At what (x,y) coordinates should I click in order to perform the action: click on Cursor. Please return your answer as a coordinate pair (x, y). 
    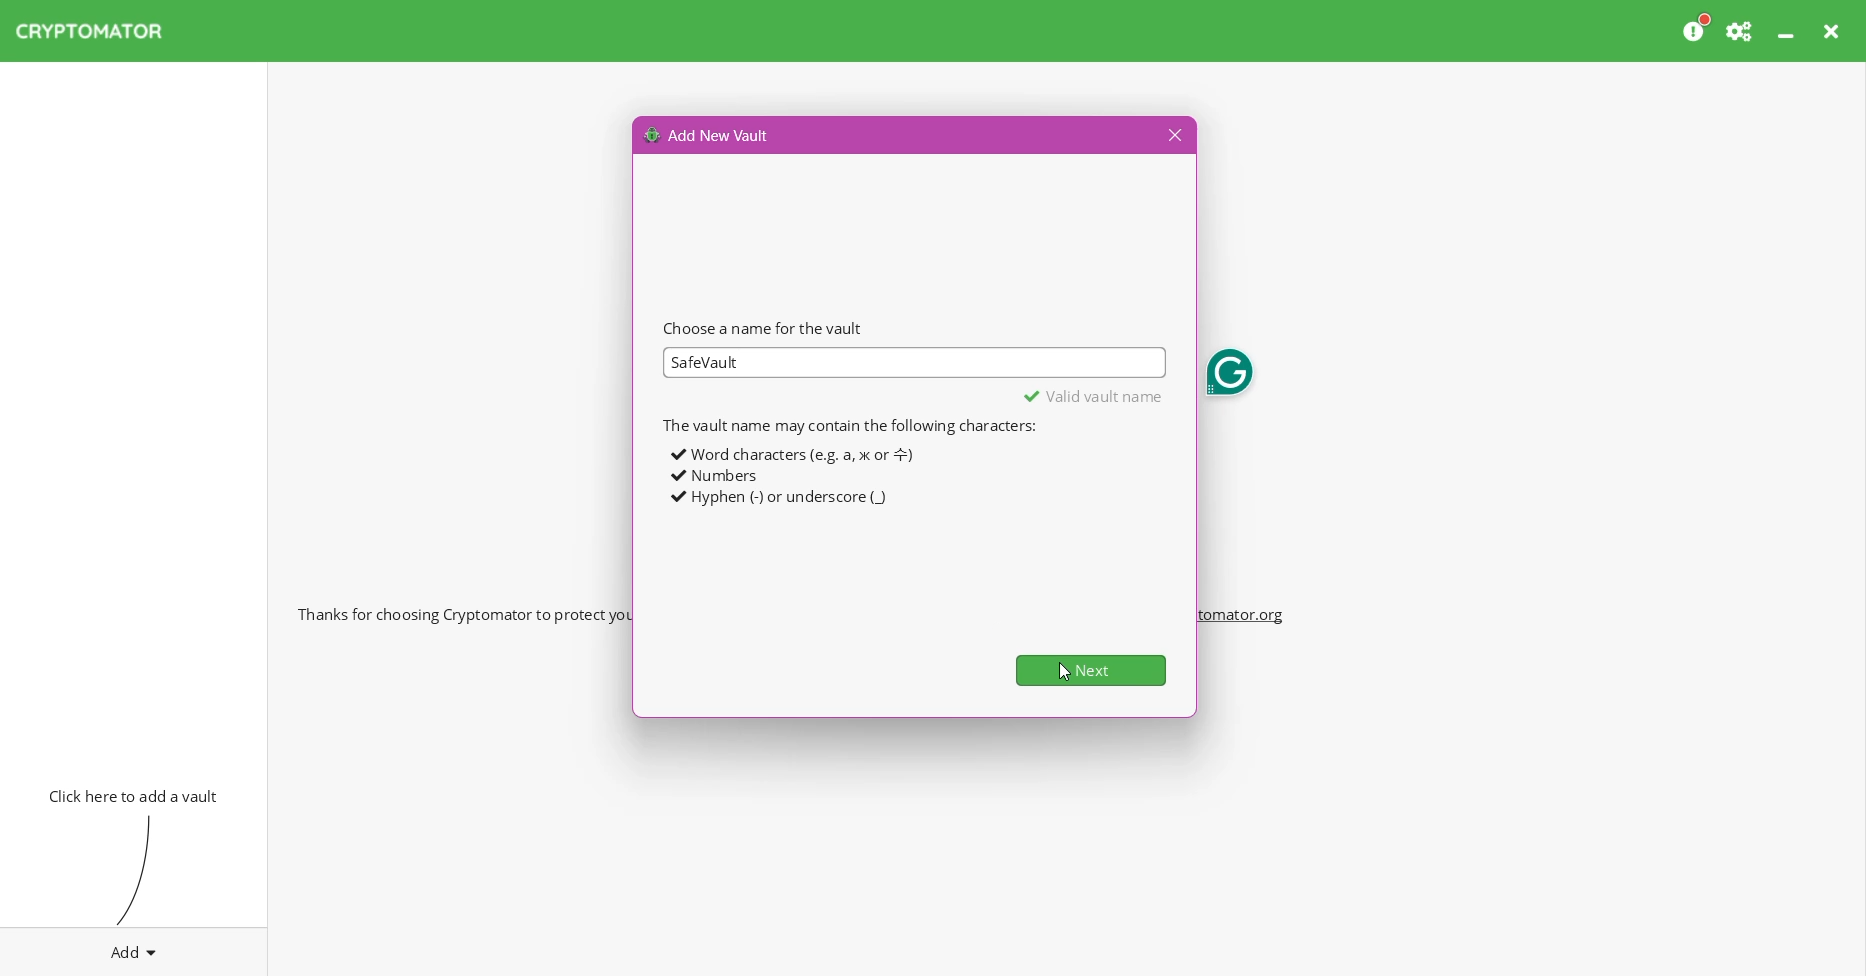
    Looking at the image, I should click on (1064, 670).